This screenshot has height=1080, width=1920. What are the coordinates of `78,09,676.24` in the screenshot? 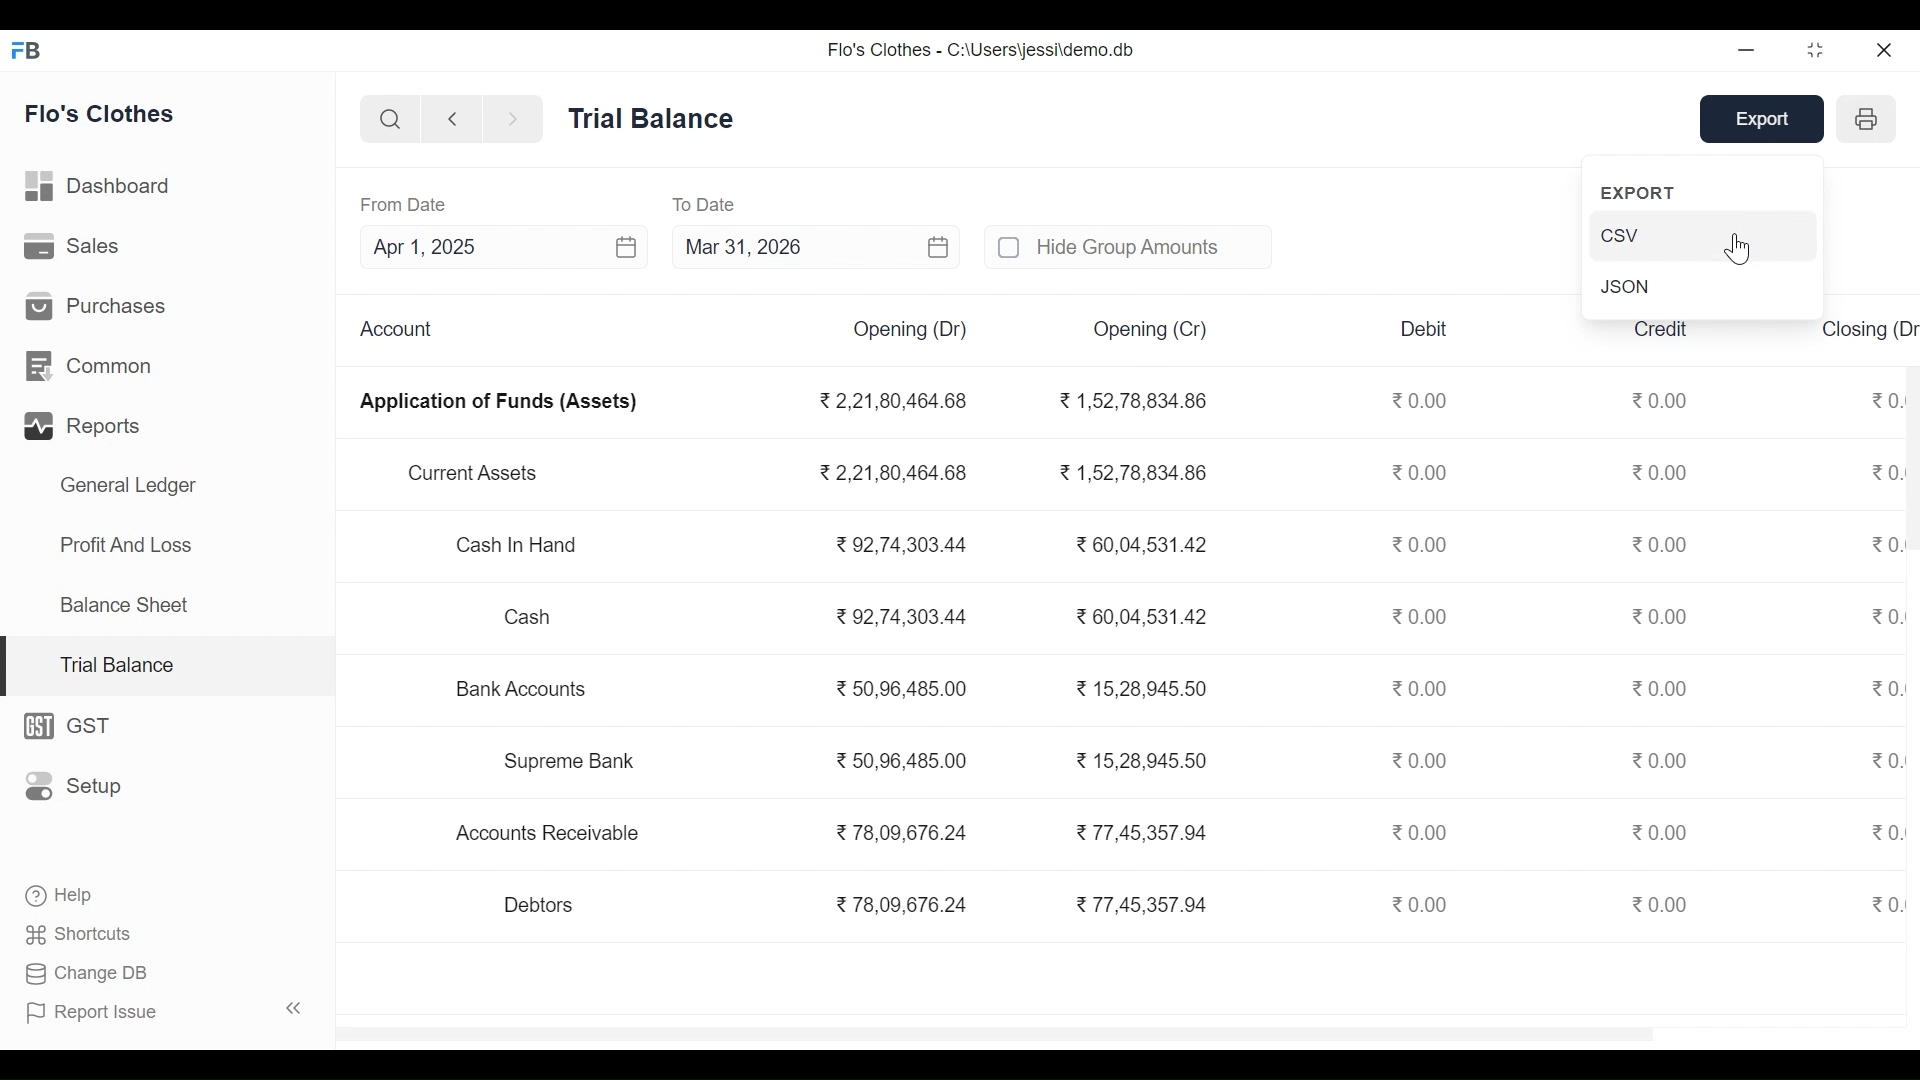 It's located at (901, 905).